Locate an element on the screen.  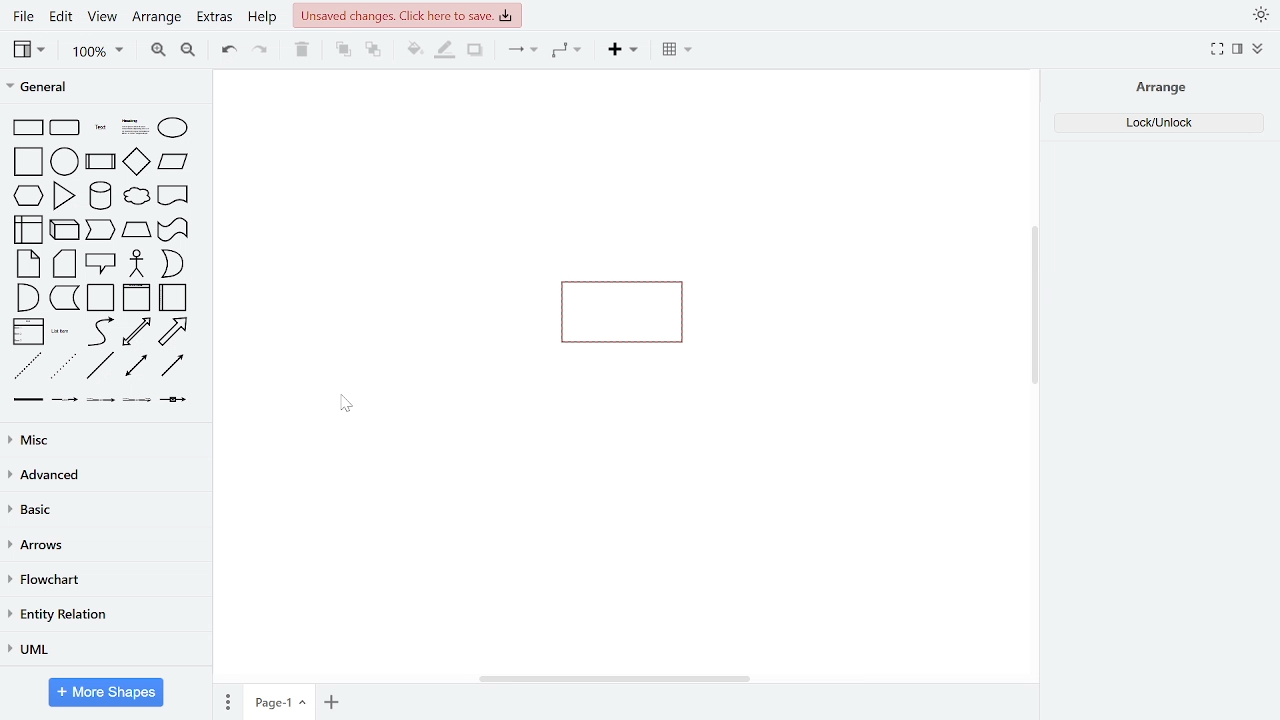
headline is located at coordinates (134, 128).